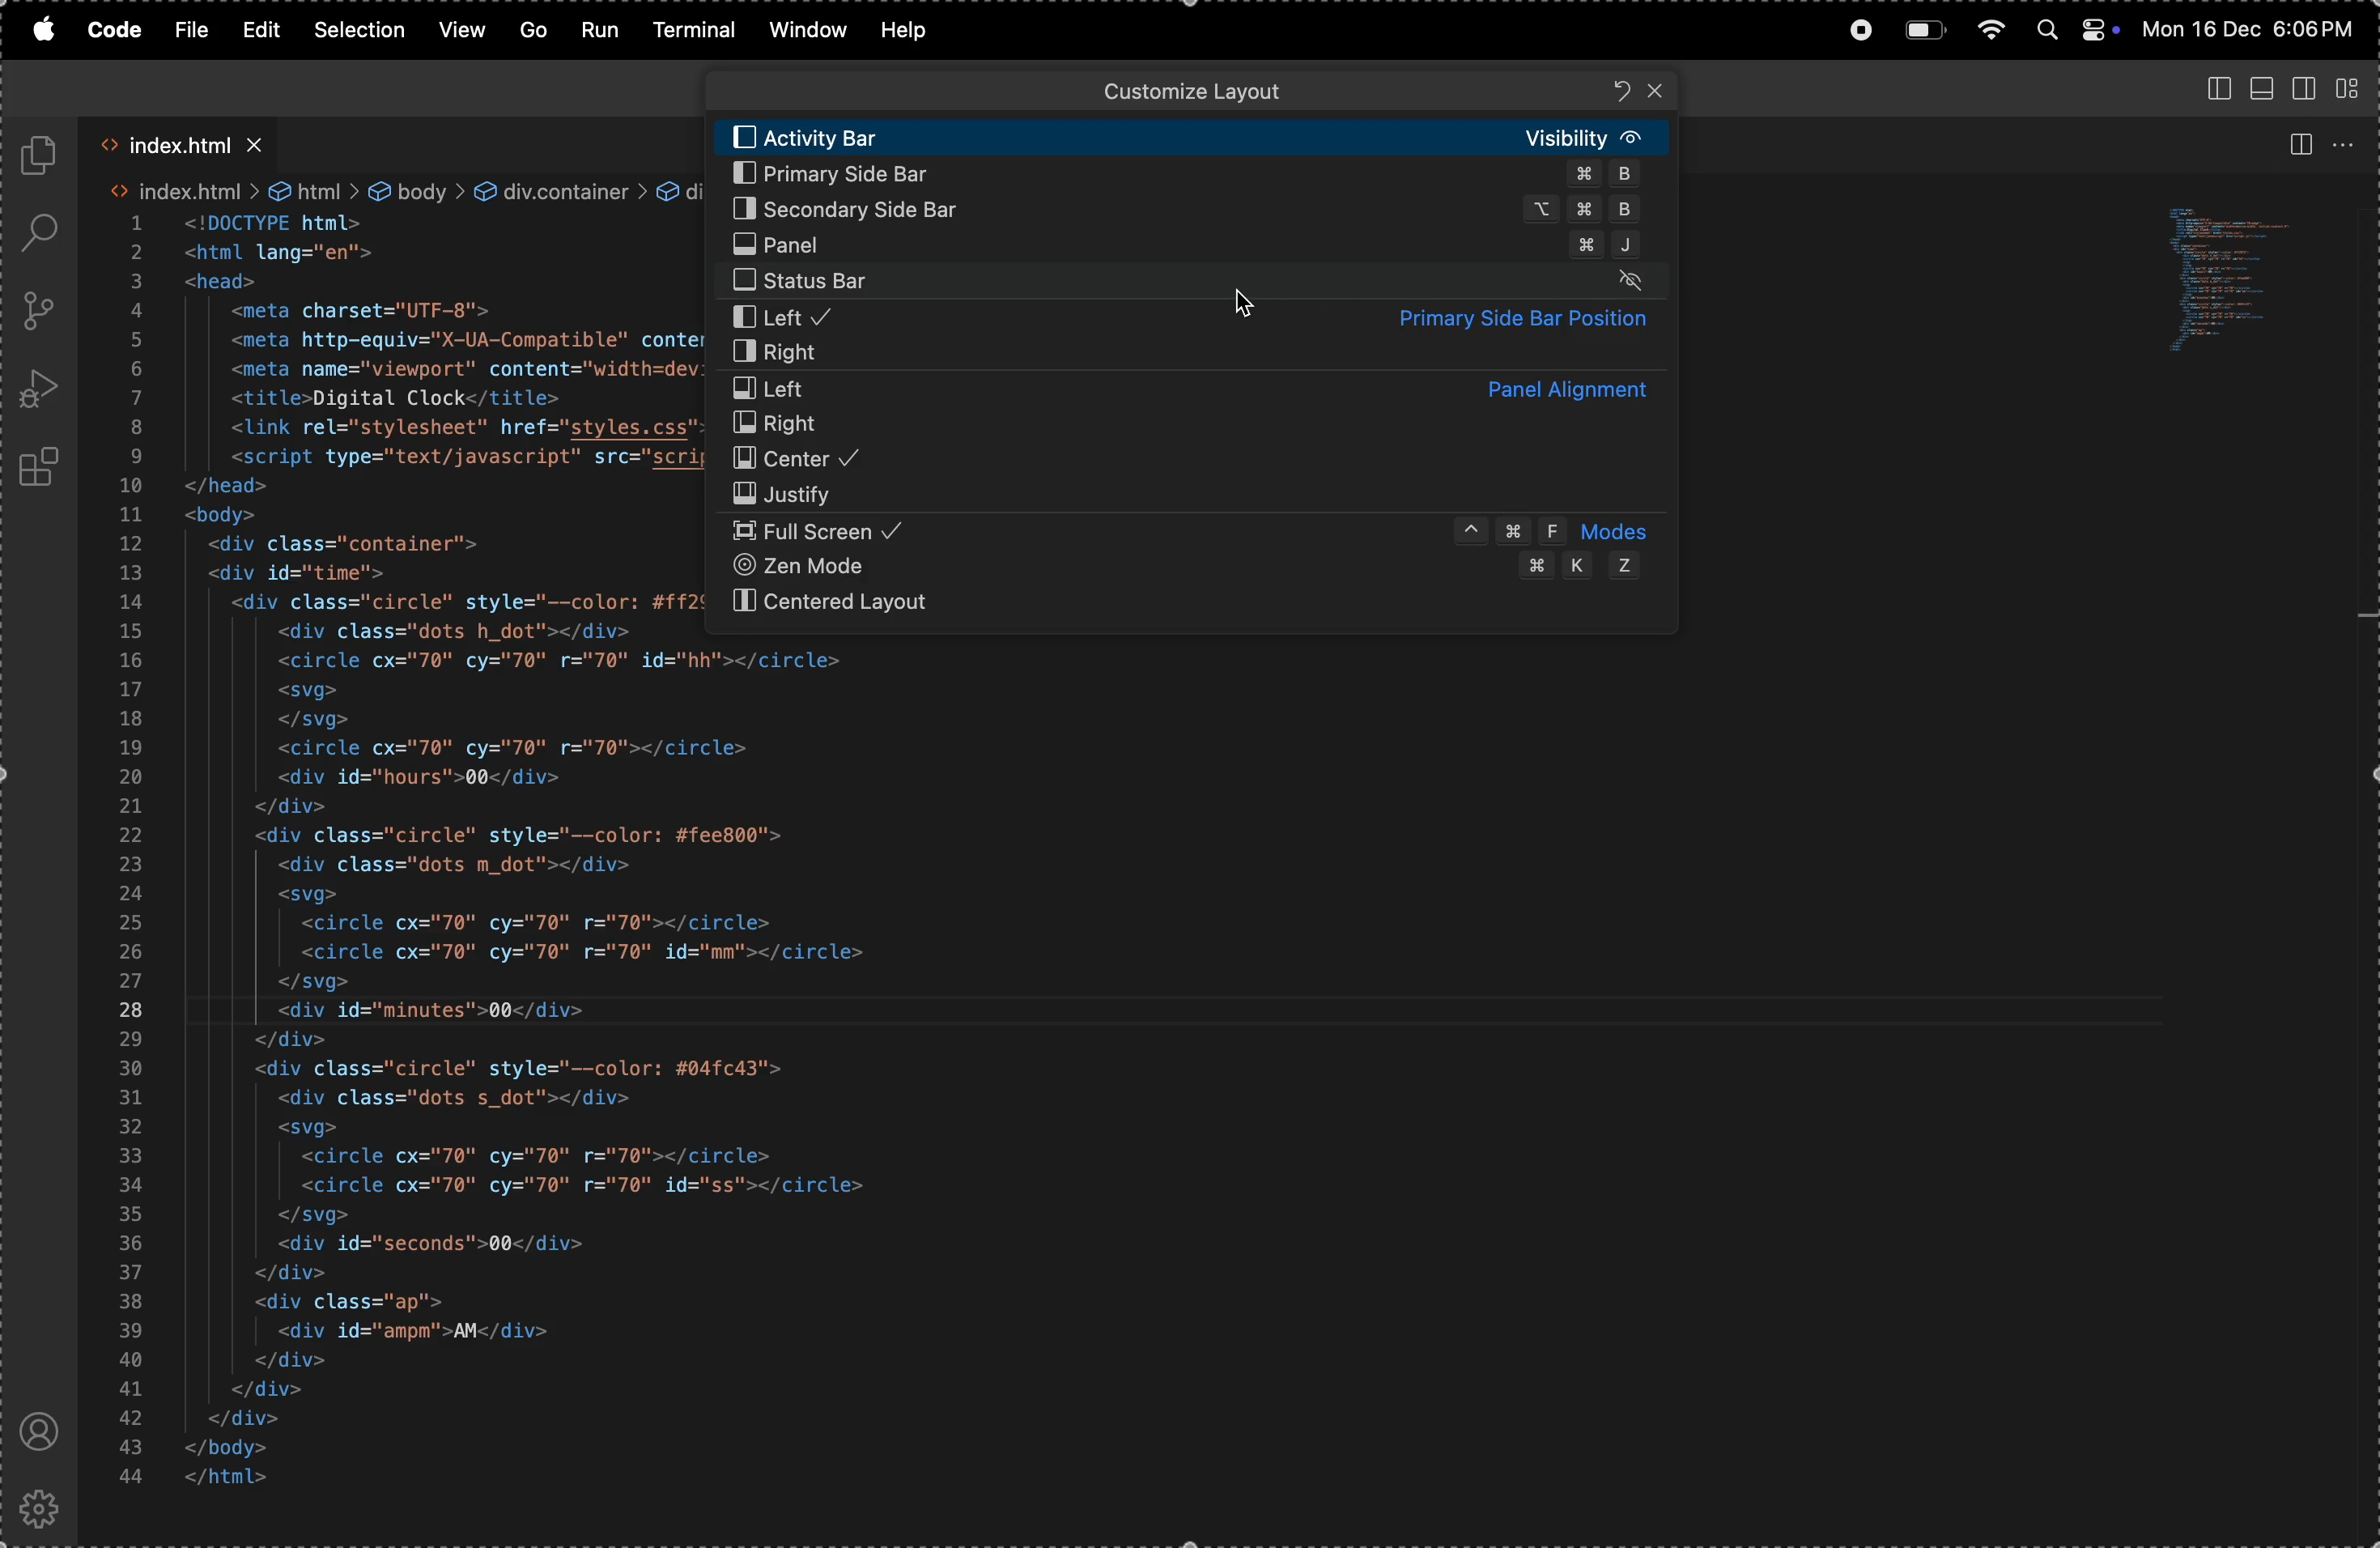 The width and height of the screenshot is (2380, 1548). What do you see at coordinates (395, 837) in the screenshot?
I see `code block for web page using html` at bounding box center [395, 837].